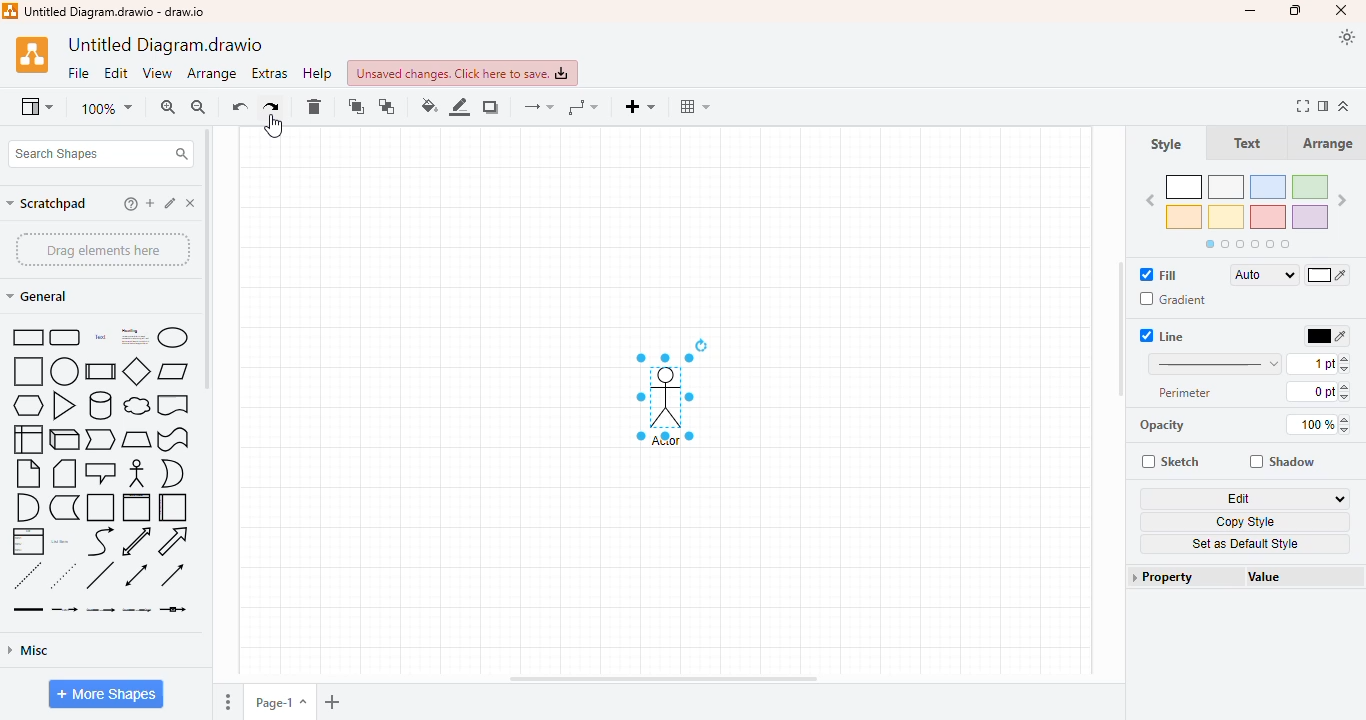  Describe the element at coordinates (1321, 424) in the screenshot. I see `100%` at that location.